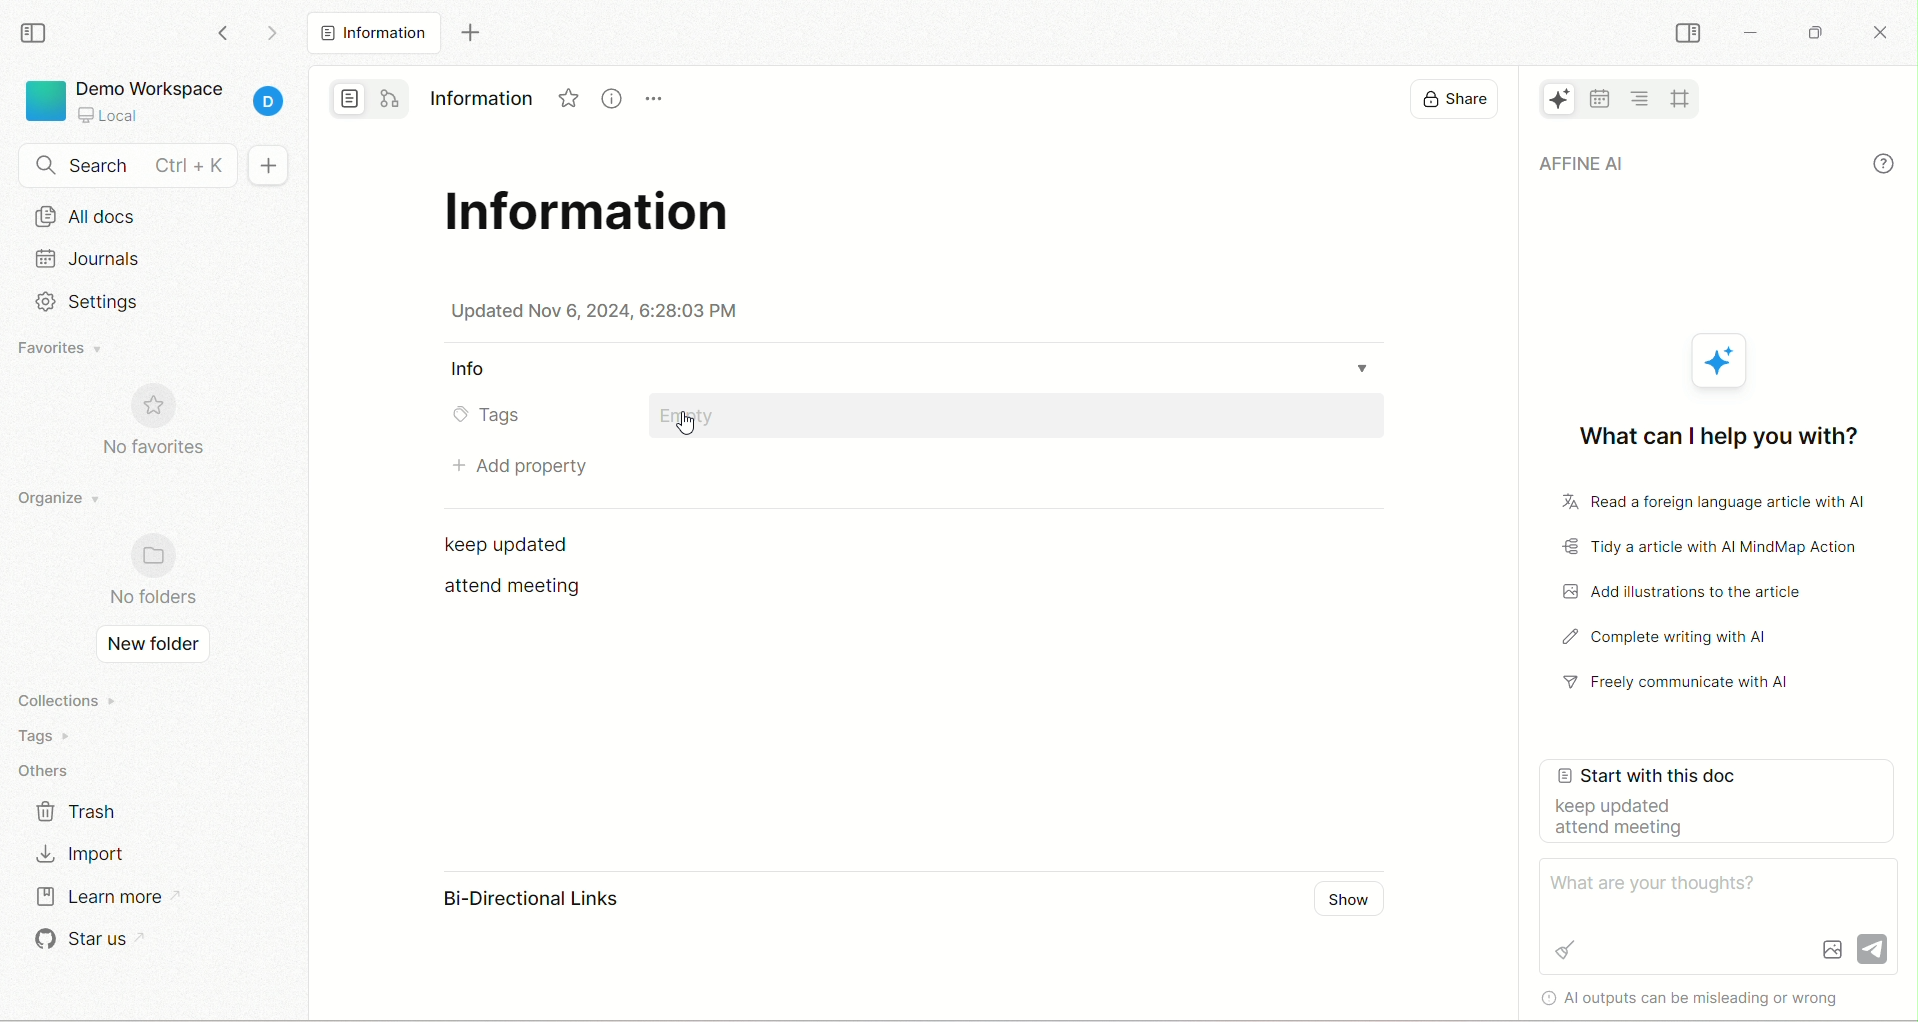 Image resolution: width=1918 pixels, height=1022 pixels. I want to click on Information icon, so click(613, 100).